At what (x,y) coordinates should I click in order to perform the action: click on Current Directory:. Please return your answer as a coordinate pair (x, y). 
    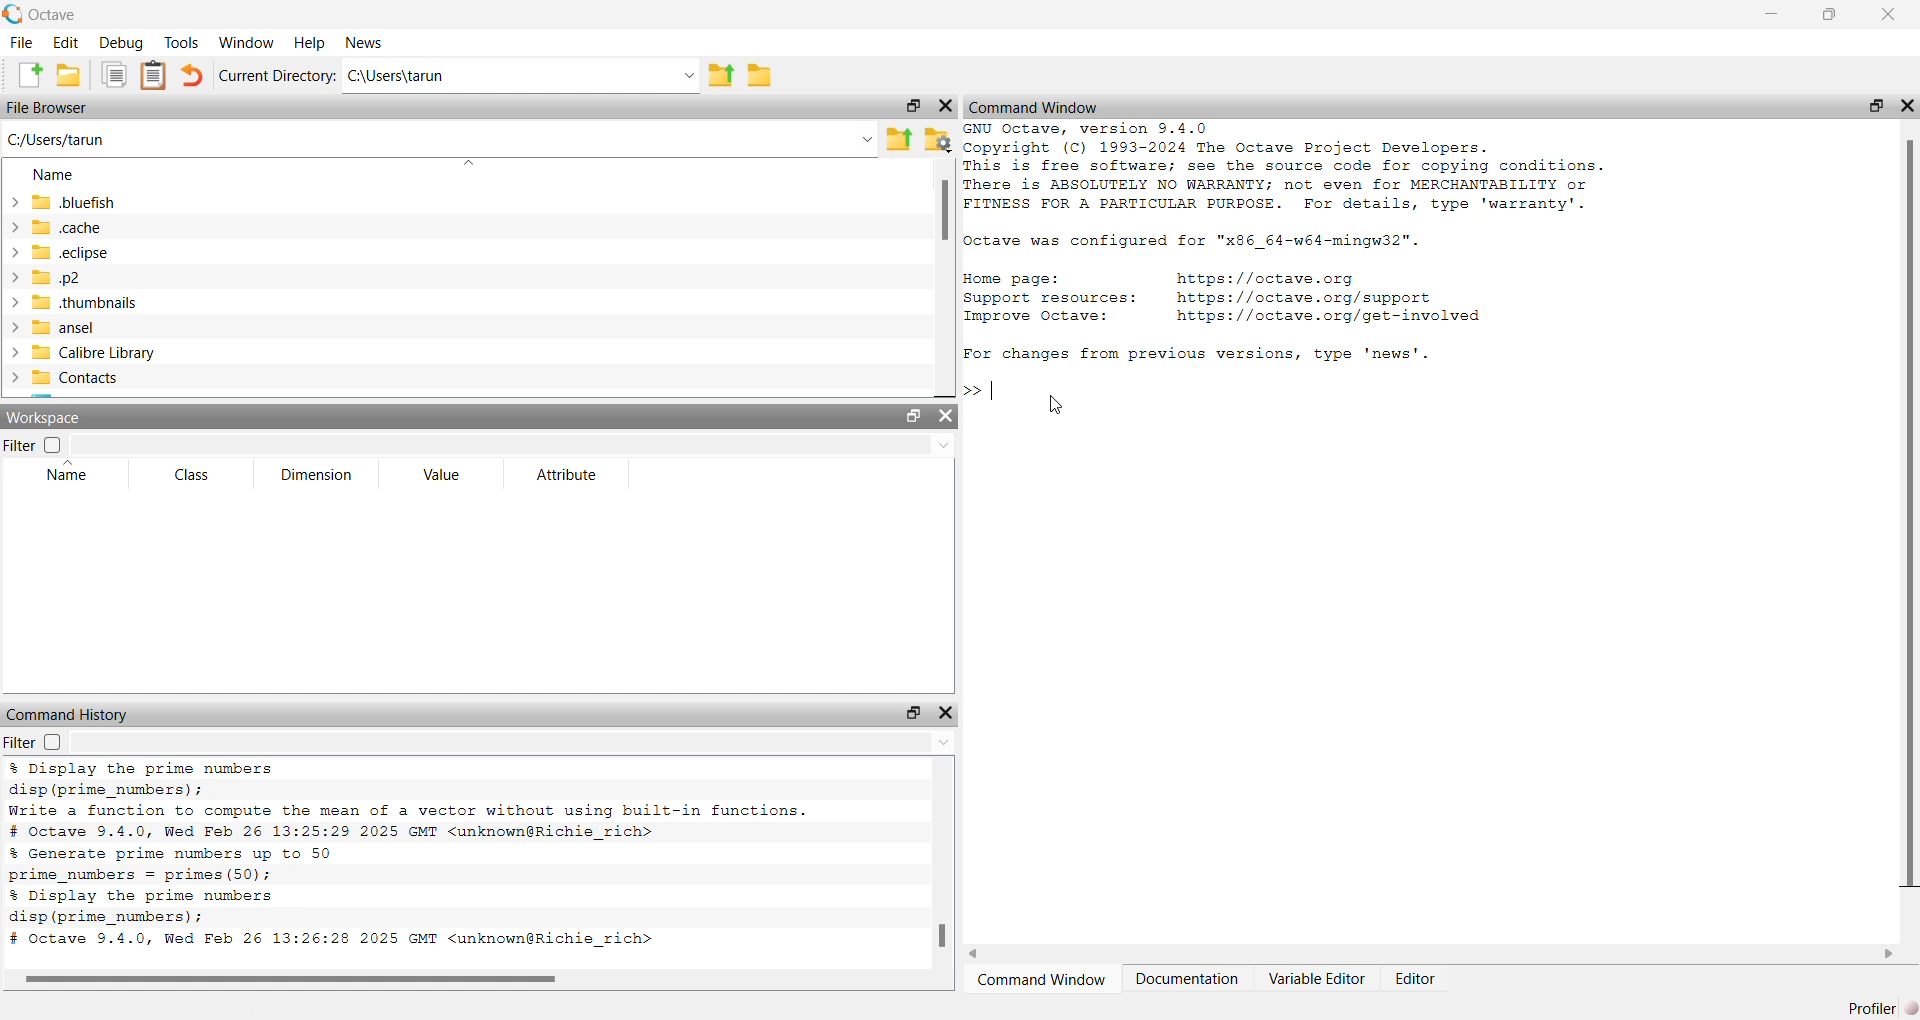
    Looking at the image, I should click on (278, 76).